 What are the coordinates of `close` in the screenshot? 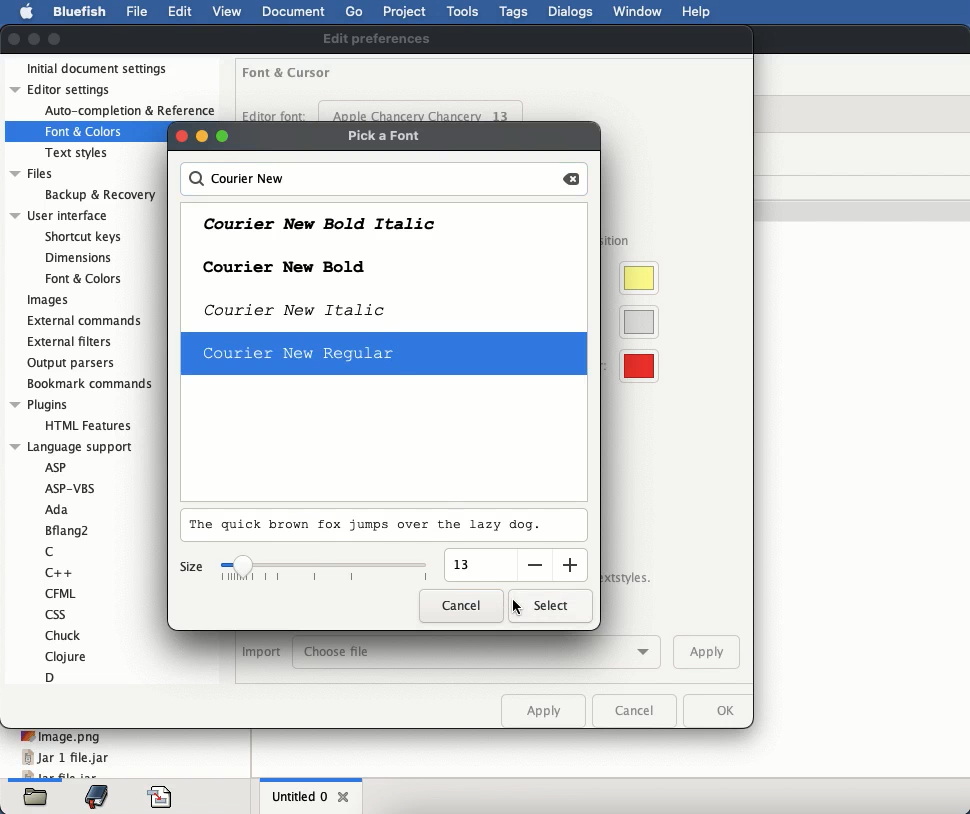 It's located at (15, 40).